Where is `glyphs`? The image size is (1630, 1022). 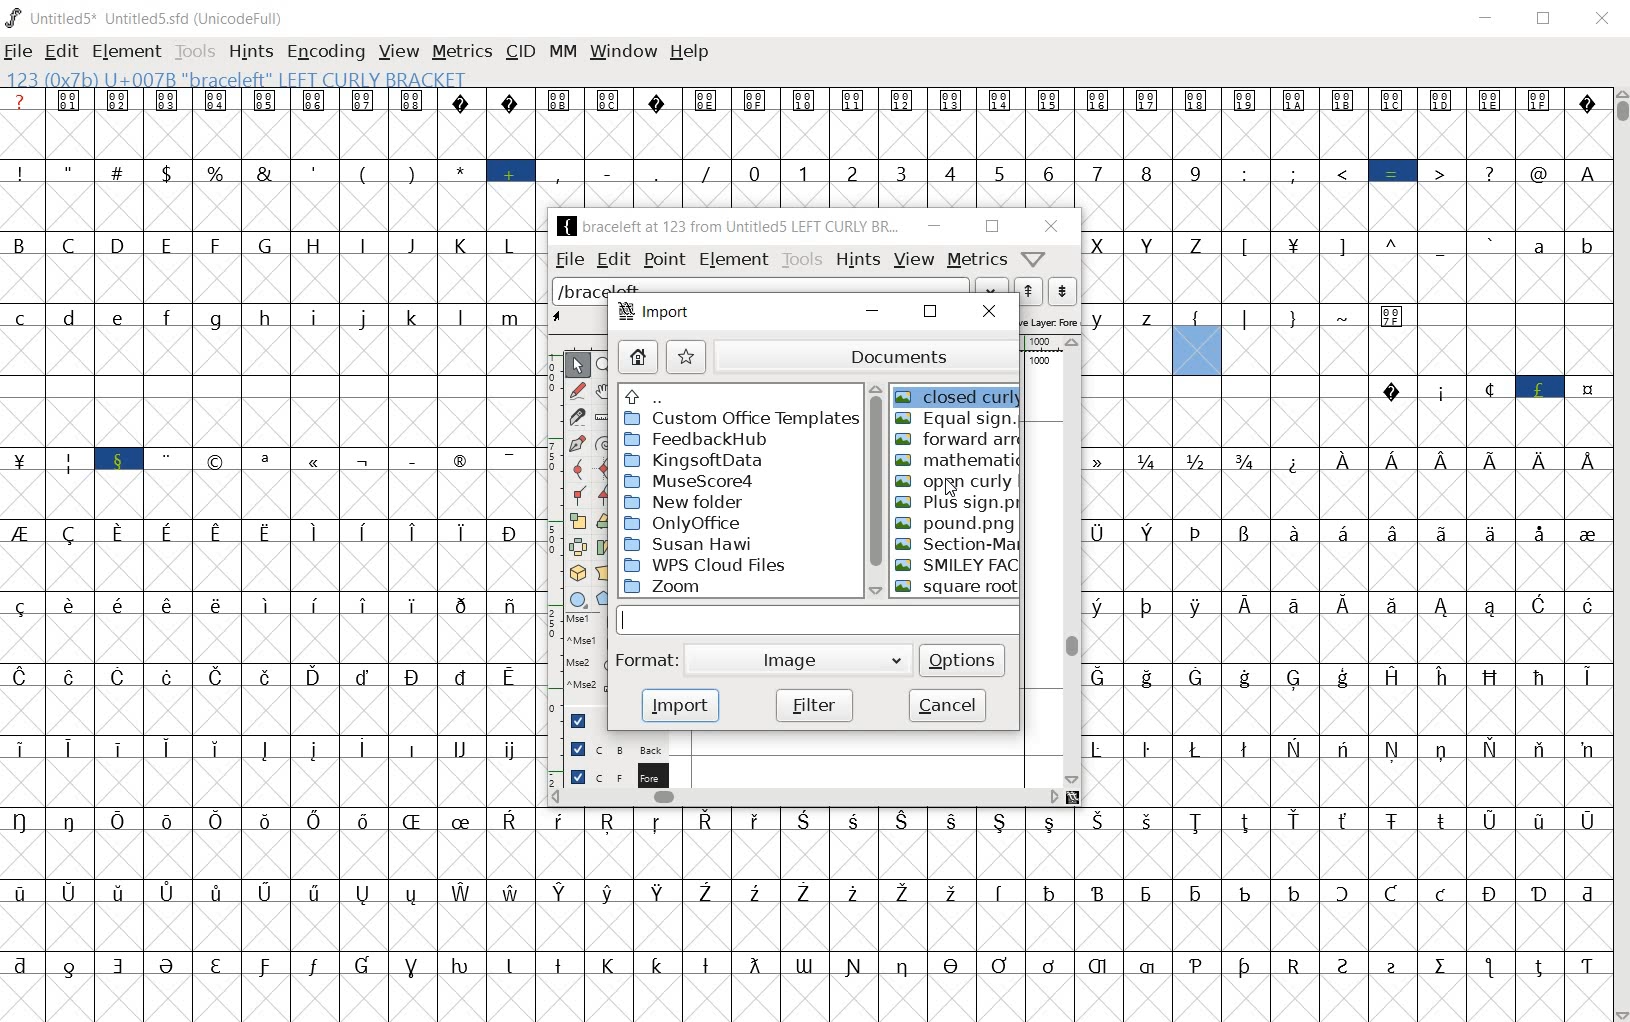 glyphs is located at coordinates (269, 539).